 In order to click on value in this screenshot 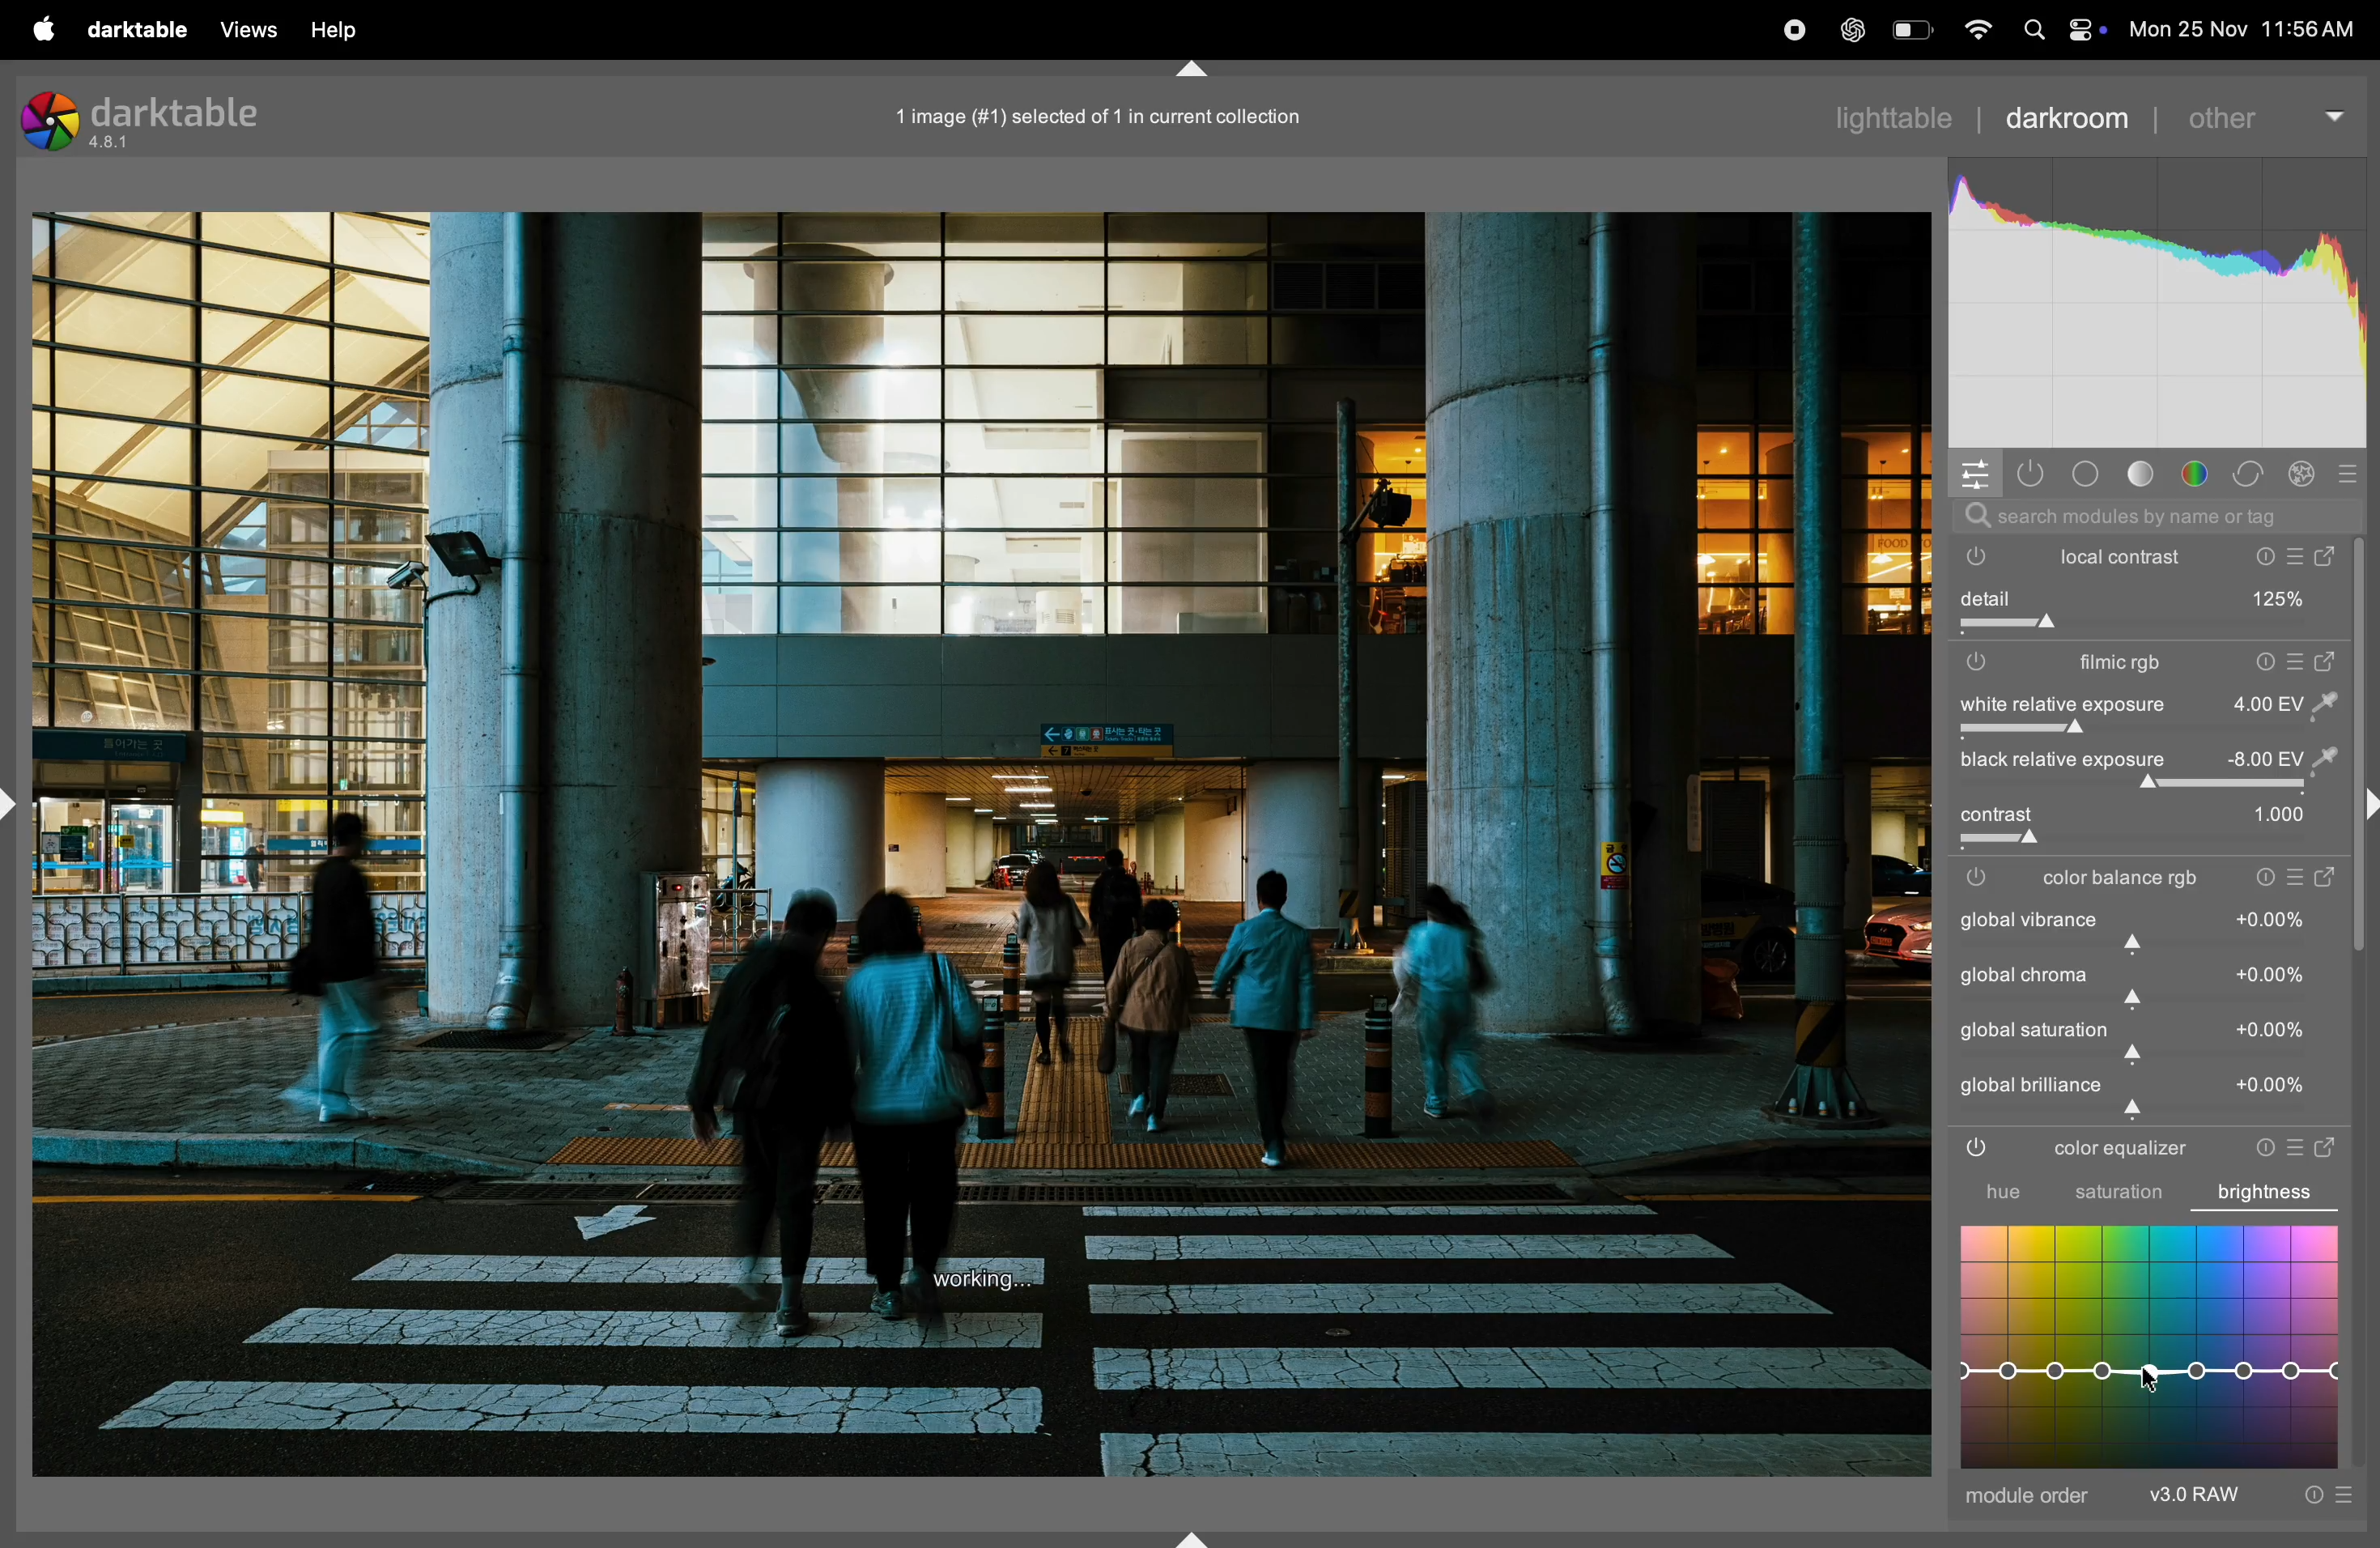, I will do `click(2282, 759)`.